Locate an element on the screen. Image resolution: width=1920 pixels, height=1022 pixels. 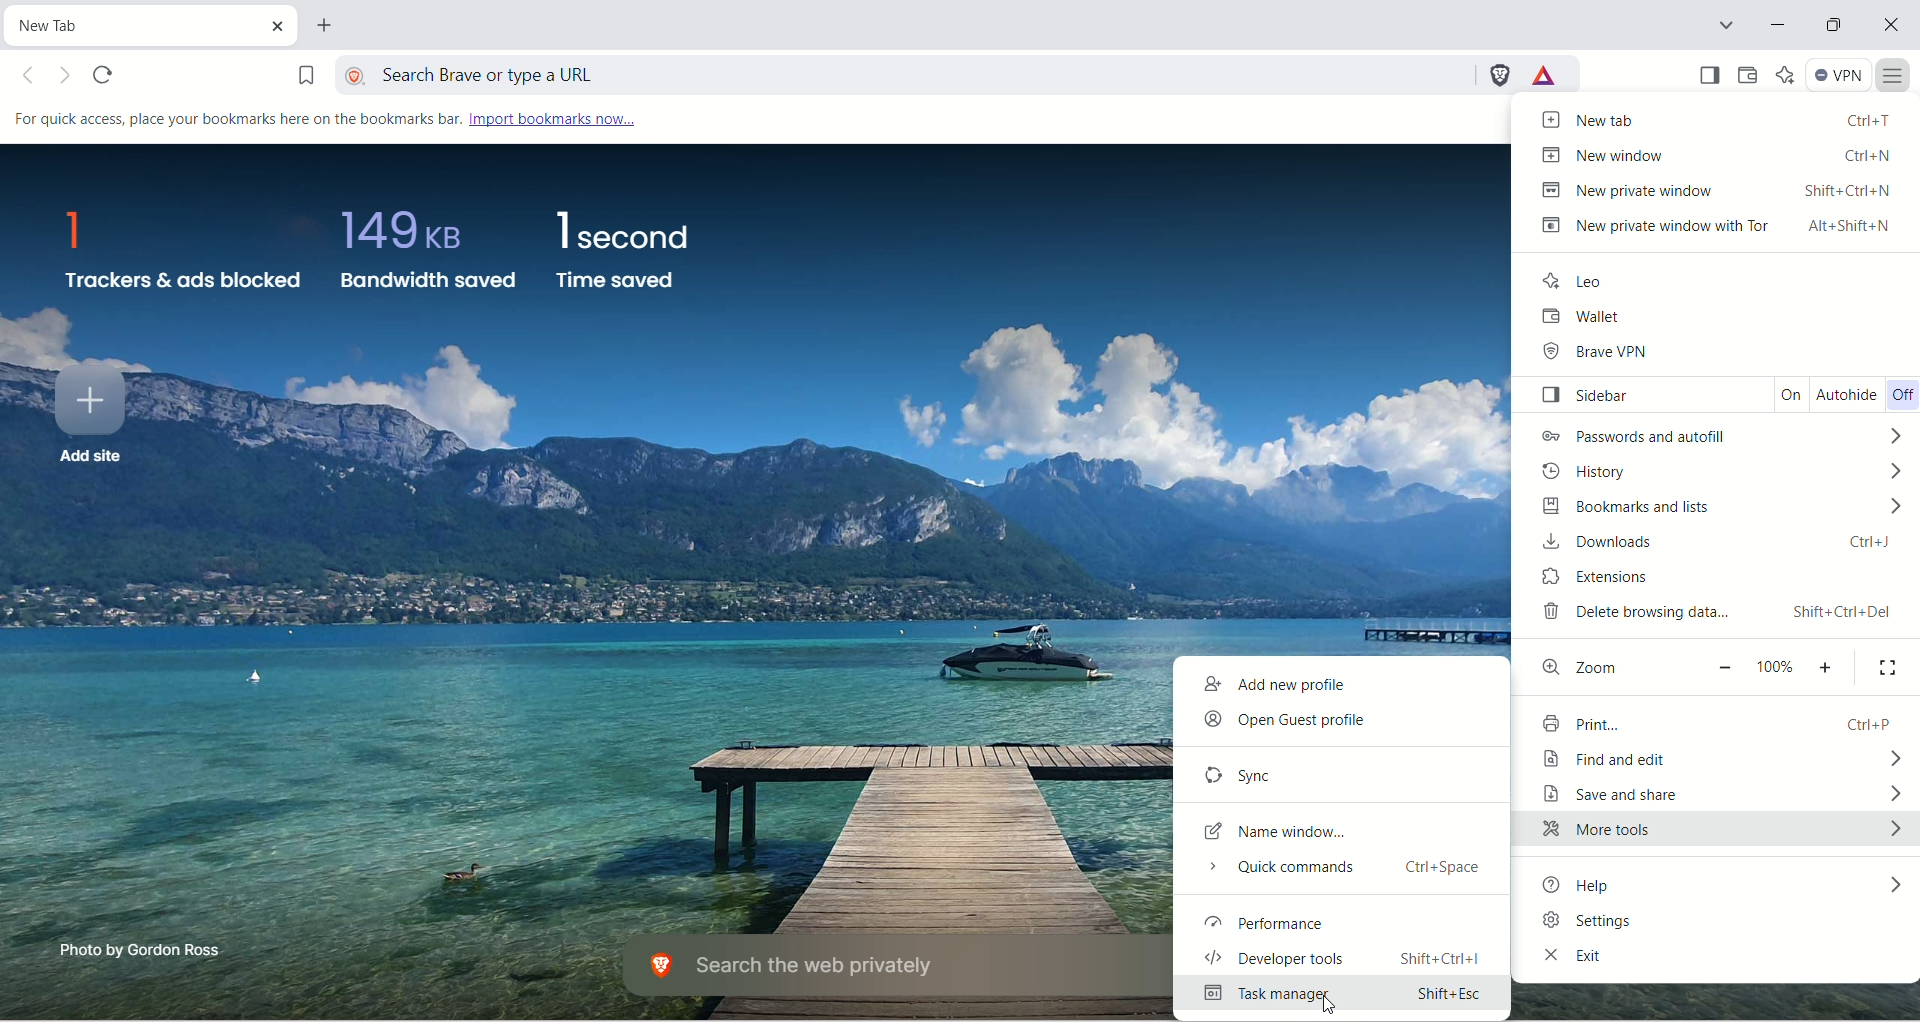
add site is located at coordinates (87, 420).